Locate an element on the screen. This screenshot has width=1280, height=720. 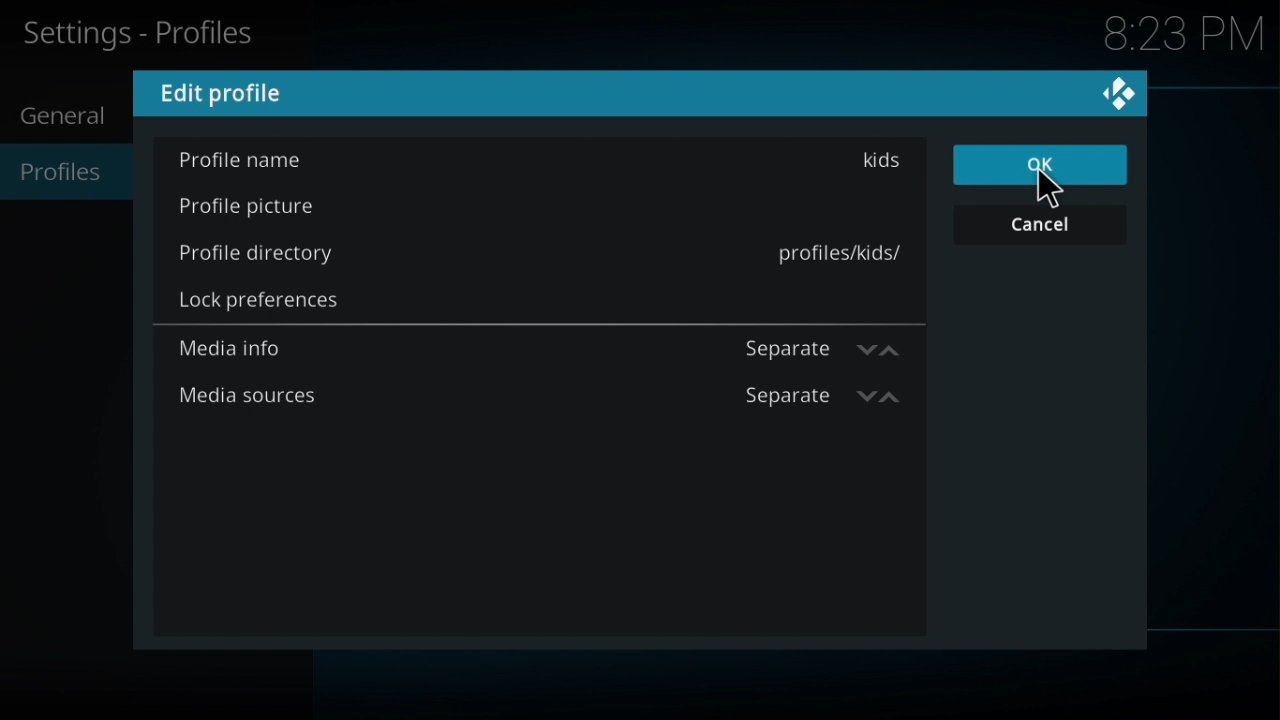
general is located at coordinates (62, 120).